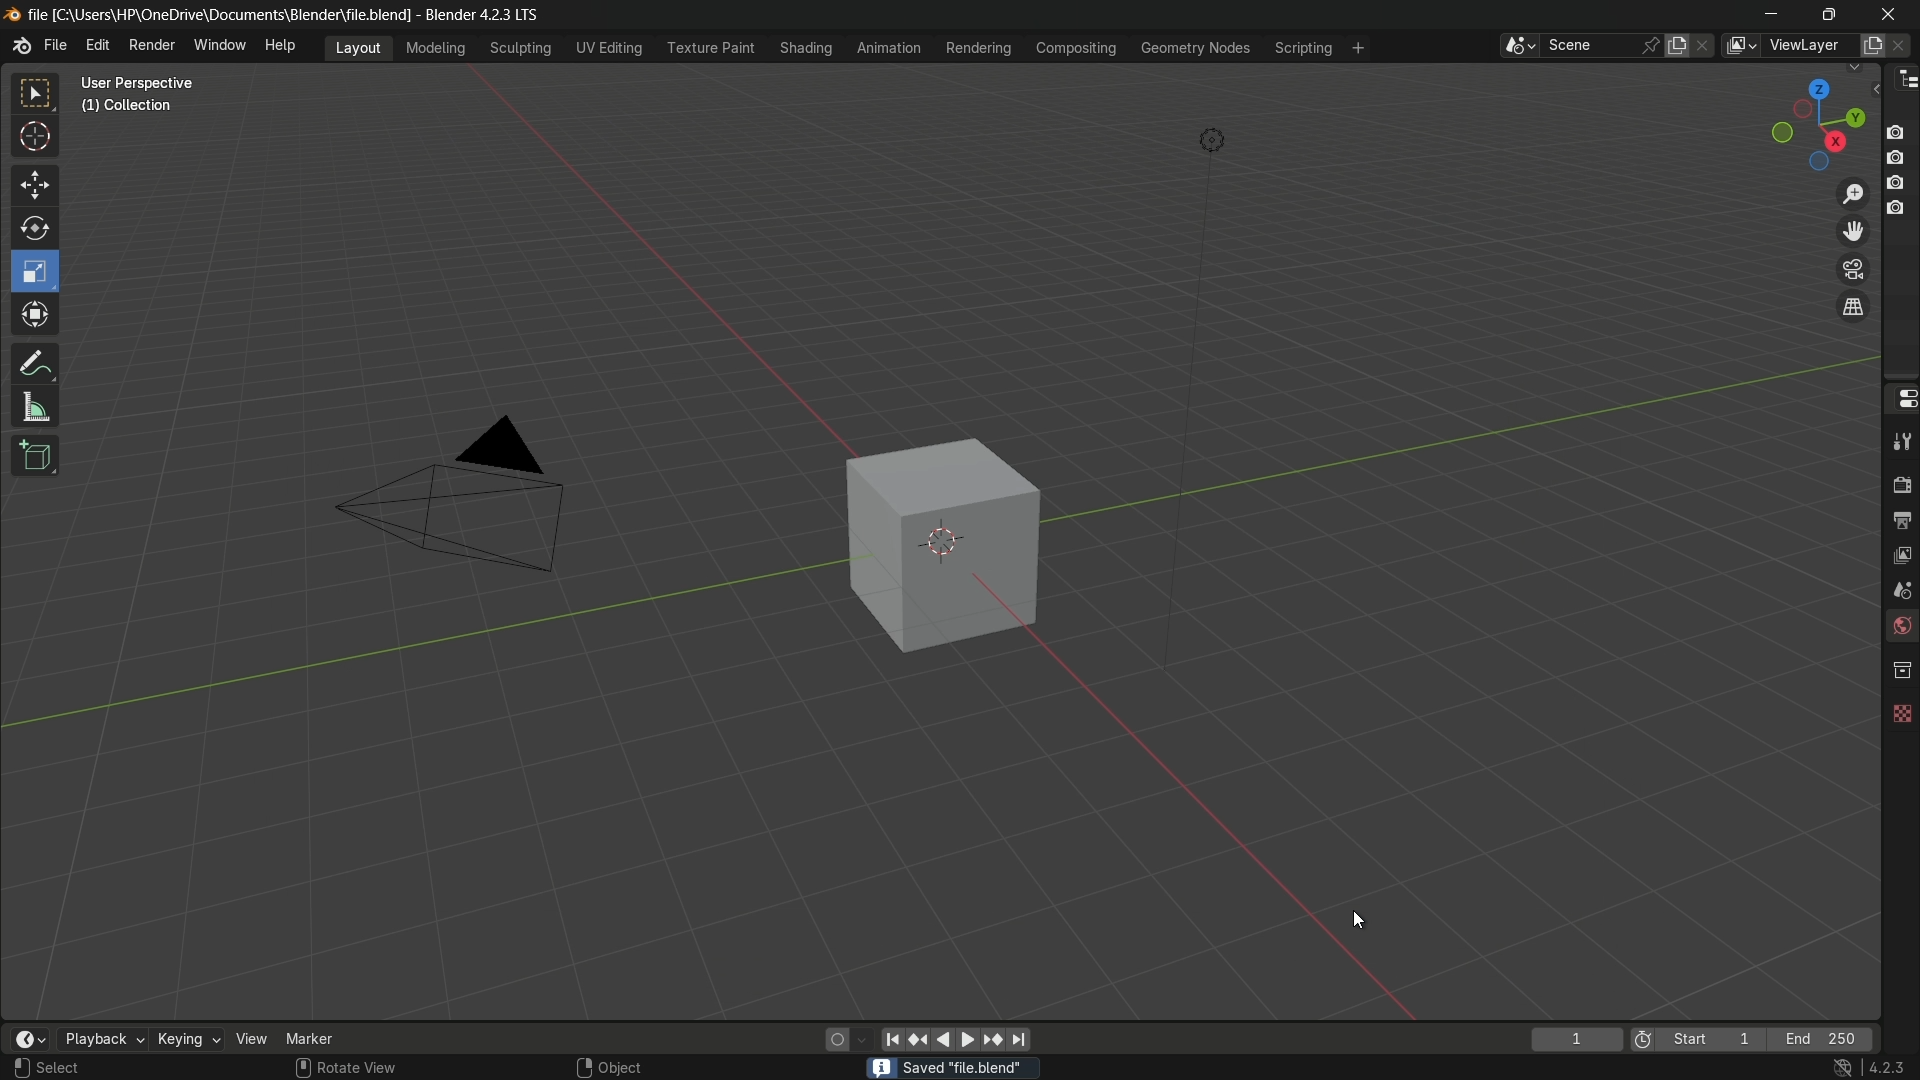 This screenshot has width=1920, height=1080. I want to click on render menu, so click(152, 43).